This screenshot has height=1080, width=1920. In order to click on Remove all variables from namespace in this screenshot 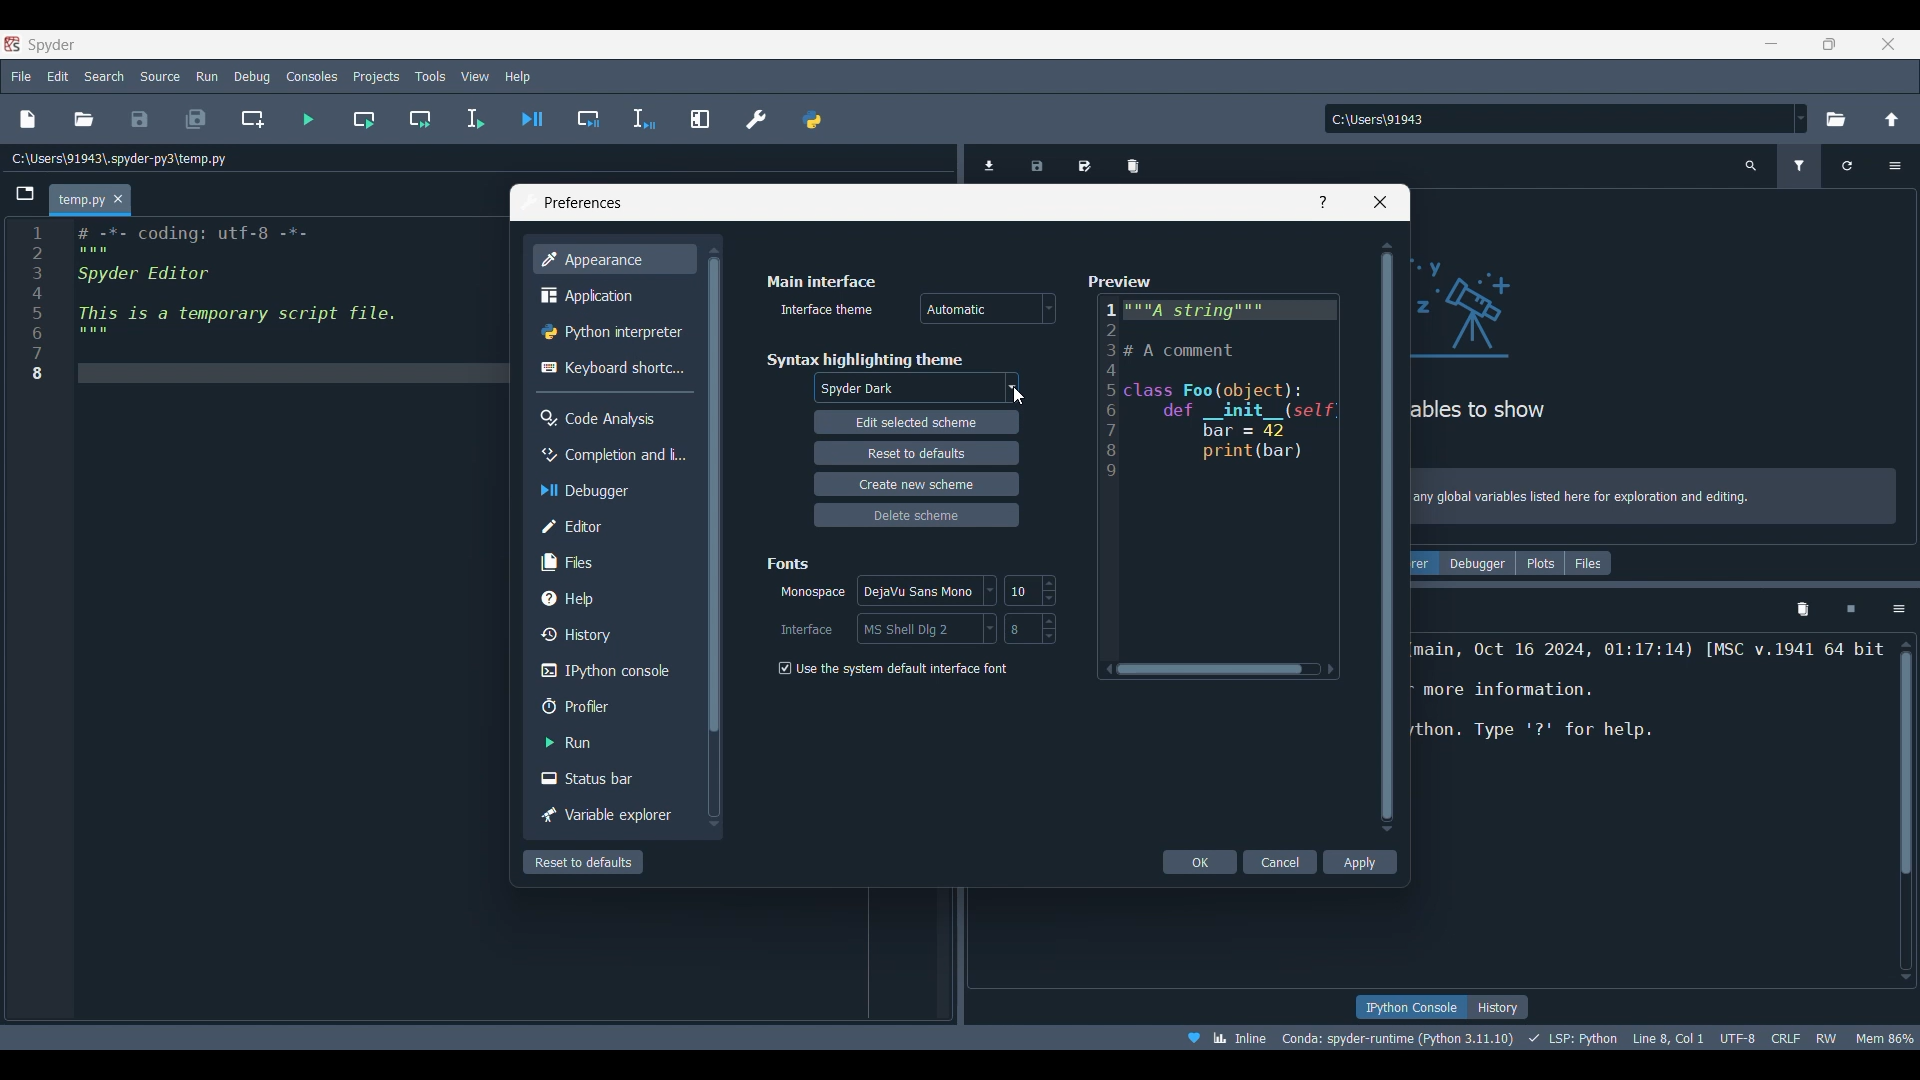, I will do `click(1802, 610)`.